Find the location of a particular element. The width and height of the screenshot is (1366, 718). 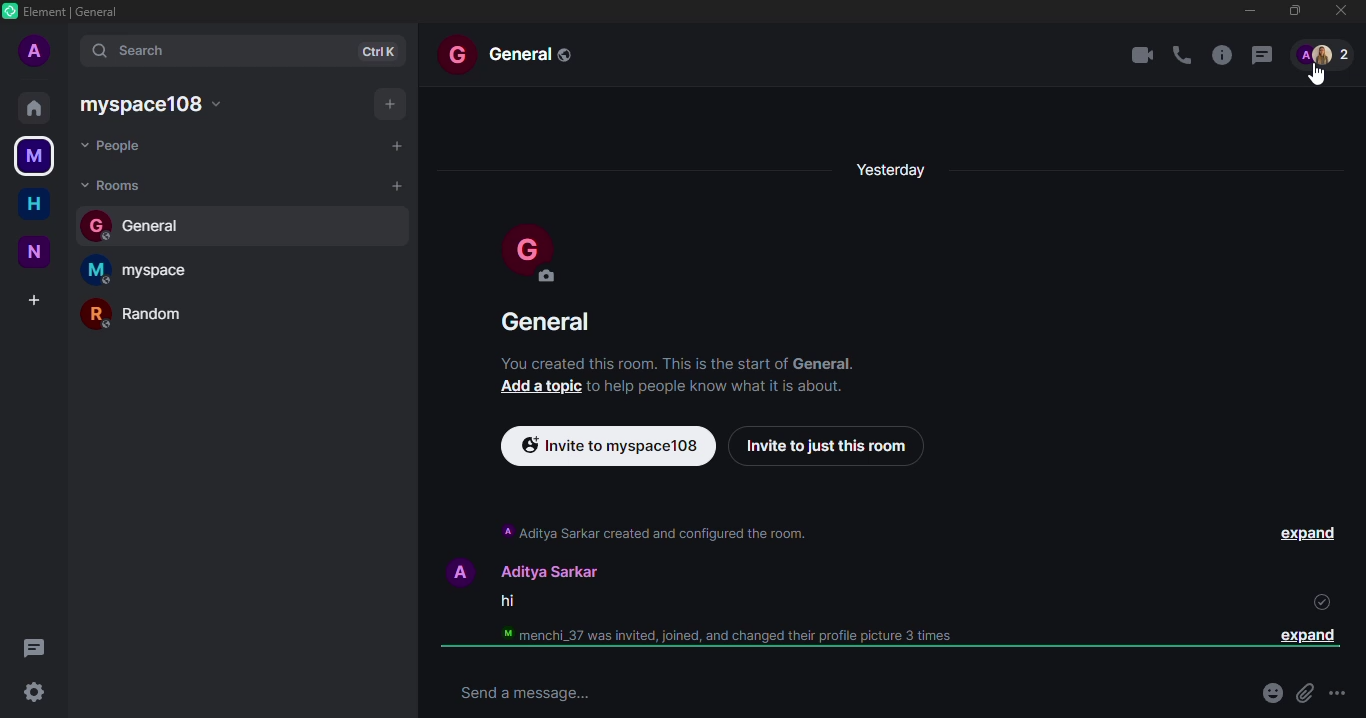

add is located at coordinates (36, 297).